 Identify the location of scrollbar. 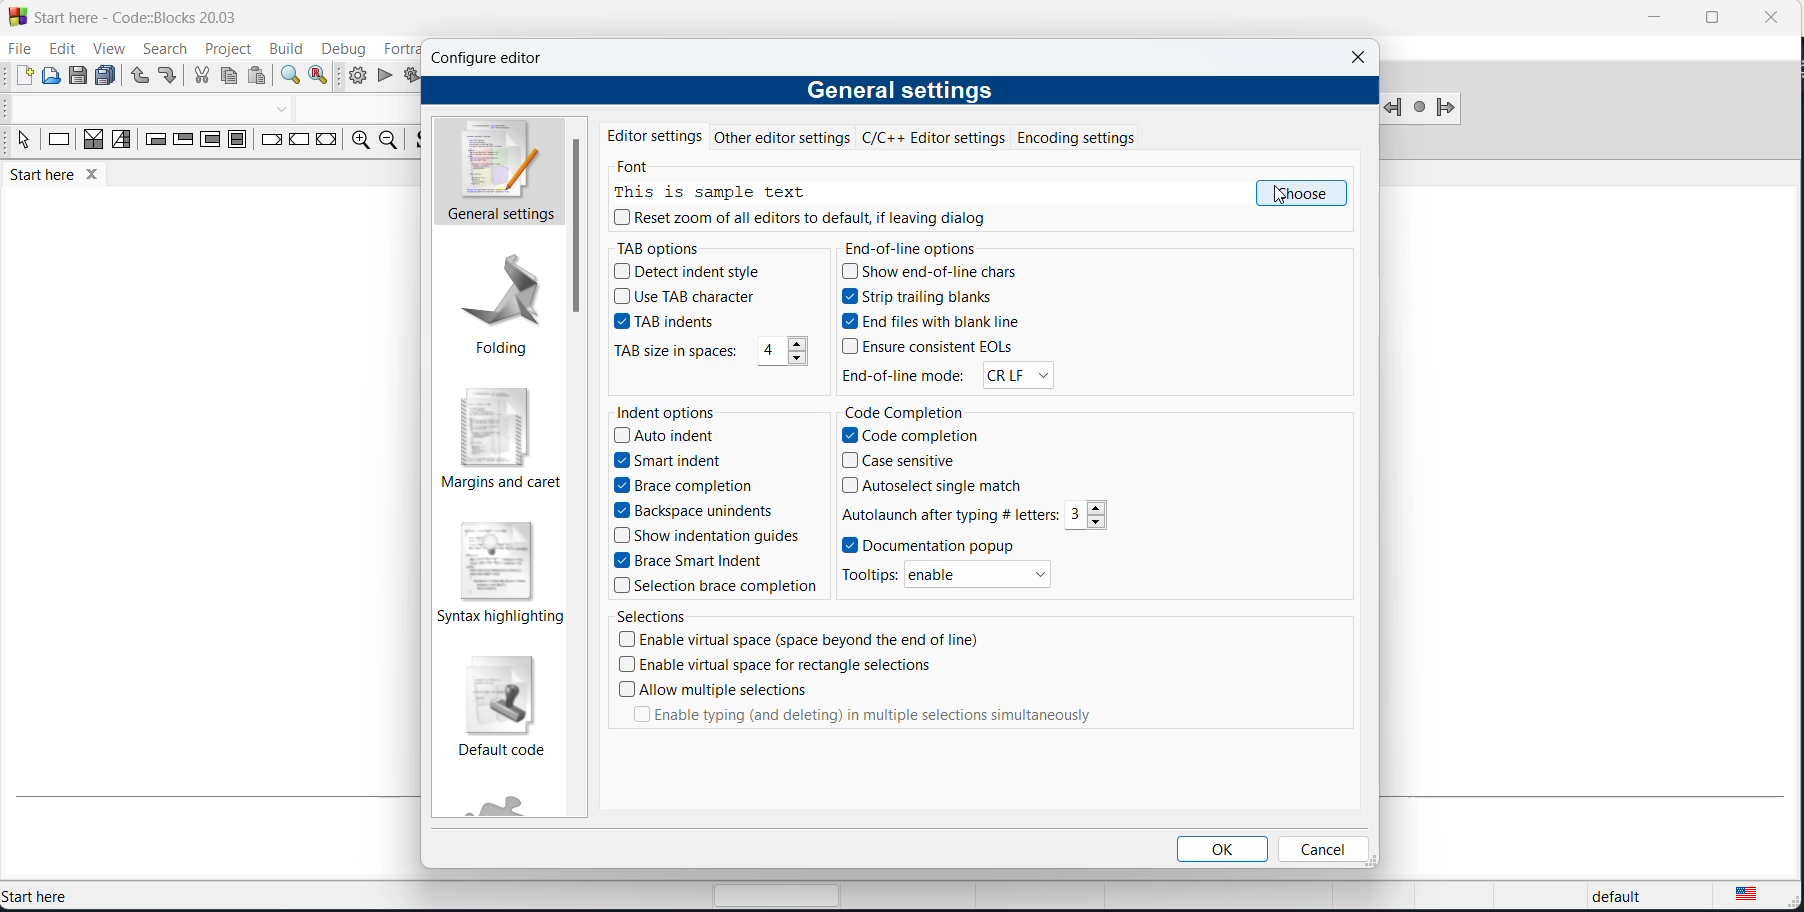
(578, 225).